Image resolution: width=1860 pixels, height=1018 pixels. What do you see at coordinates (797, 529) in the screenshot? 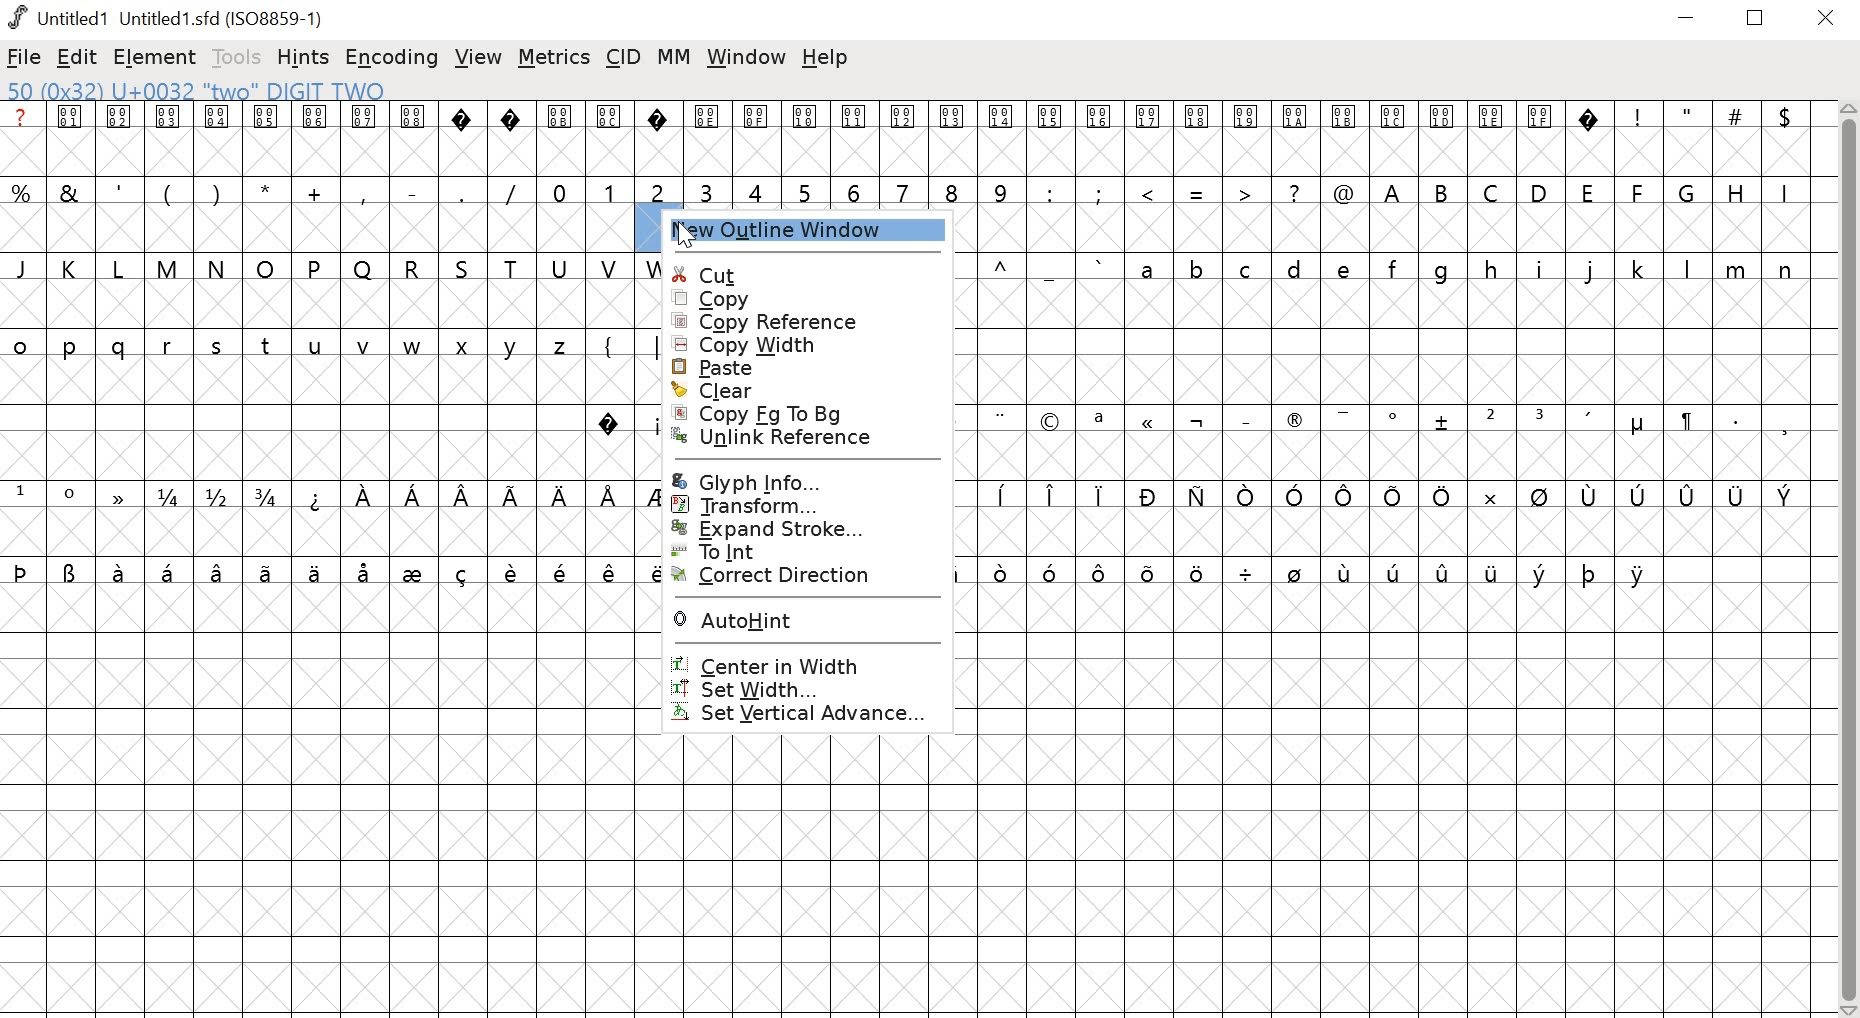
I see `expand stroke` at bounding box center [797, 529].